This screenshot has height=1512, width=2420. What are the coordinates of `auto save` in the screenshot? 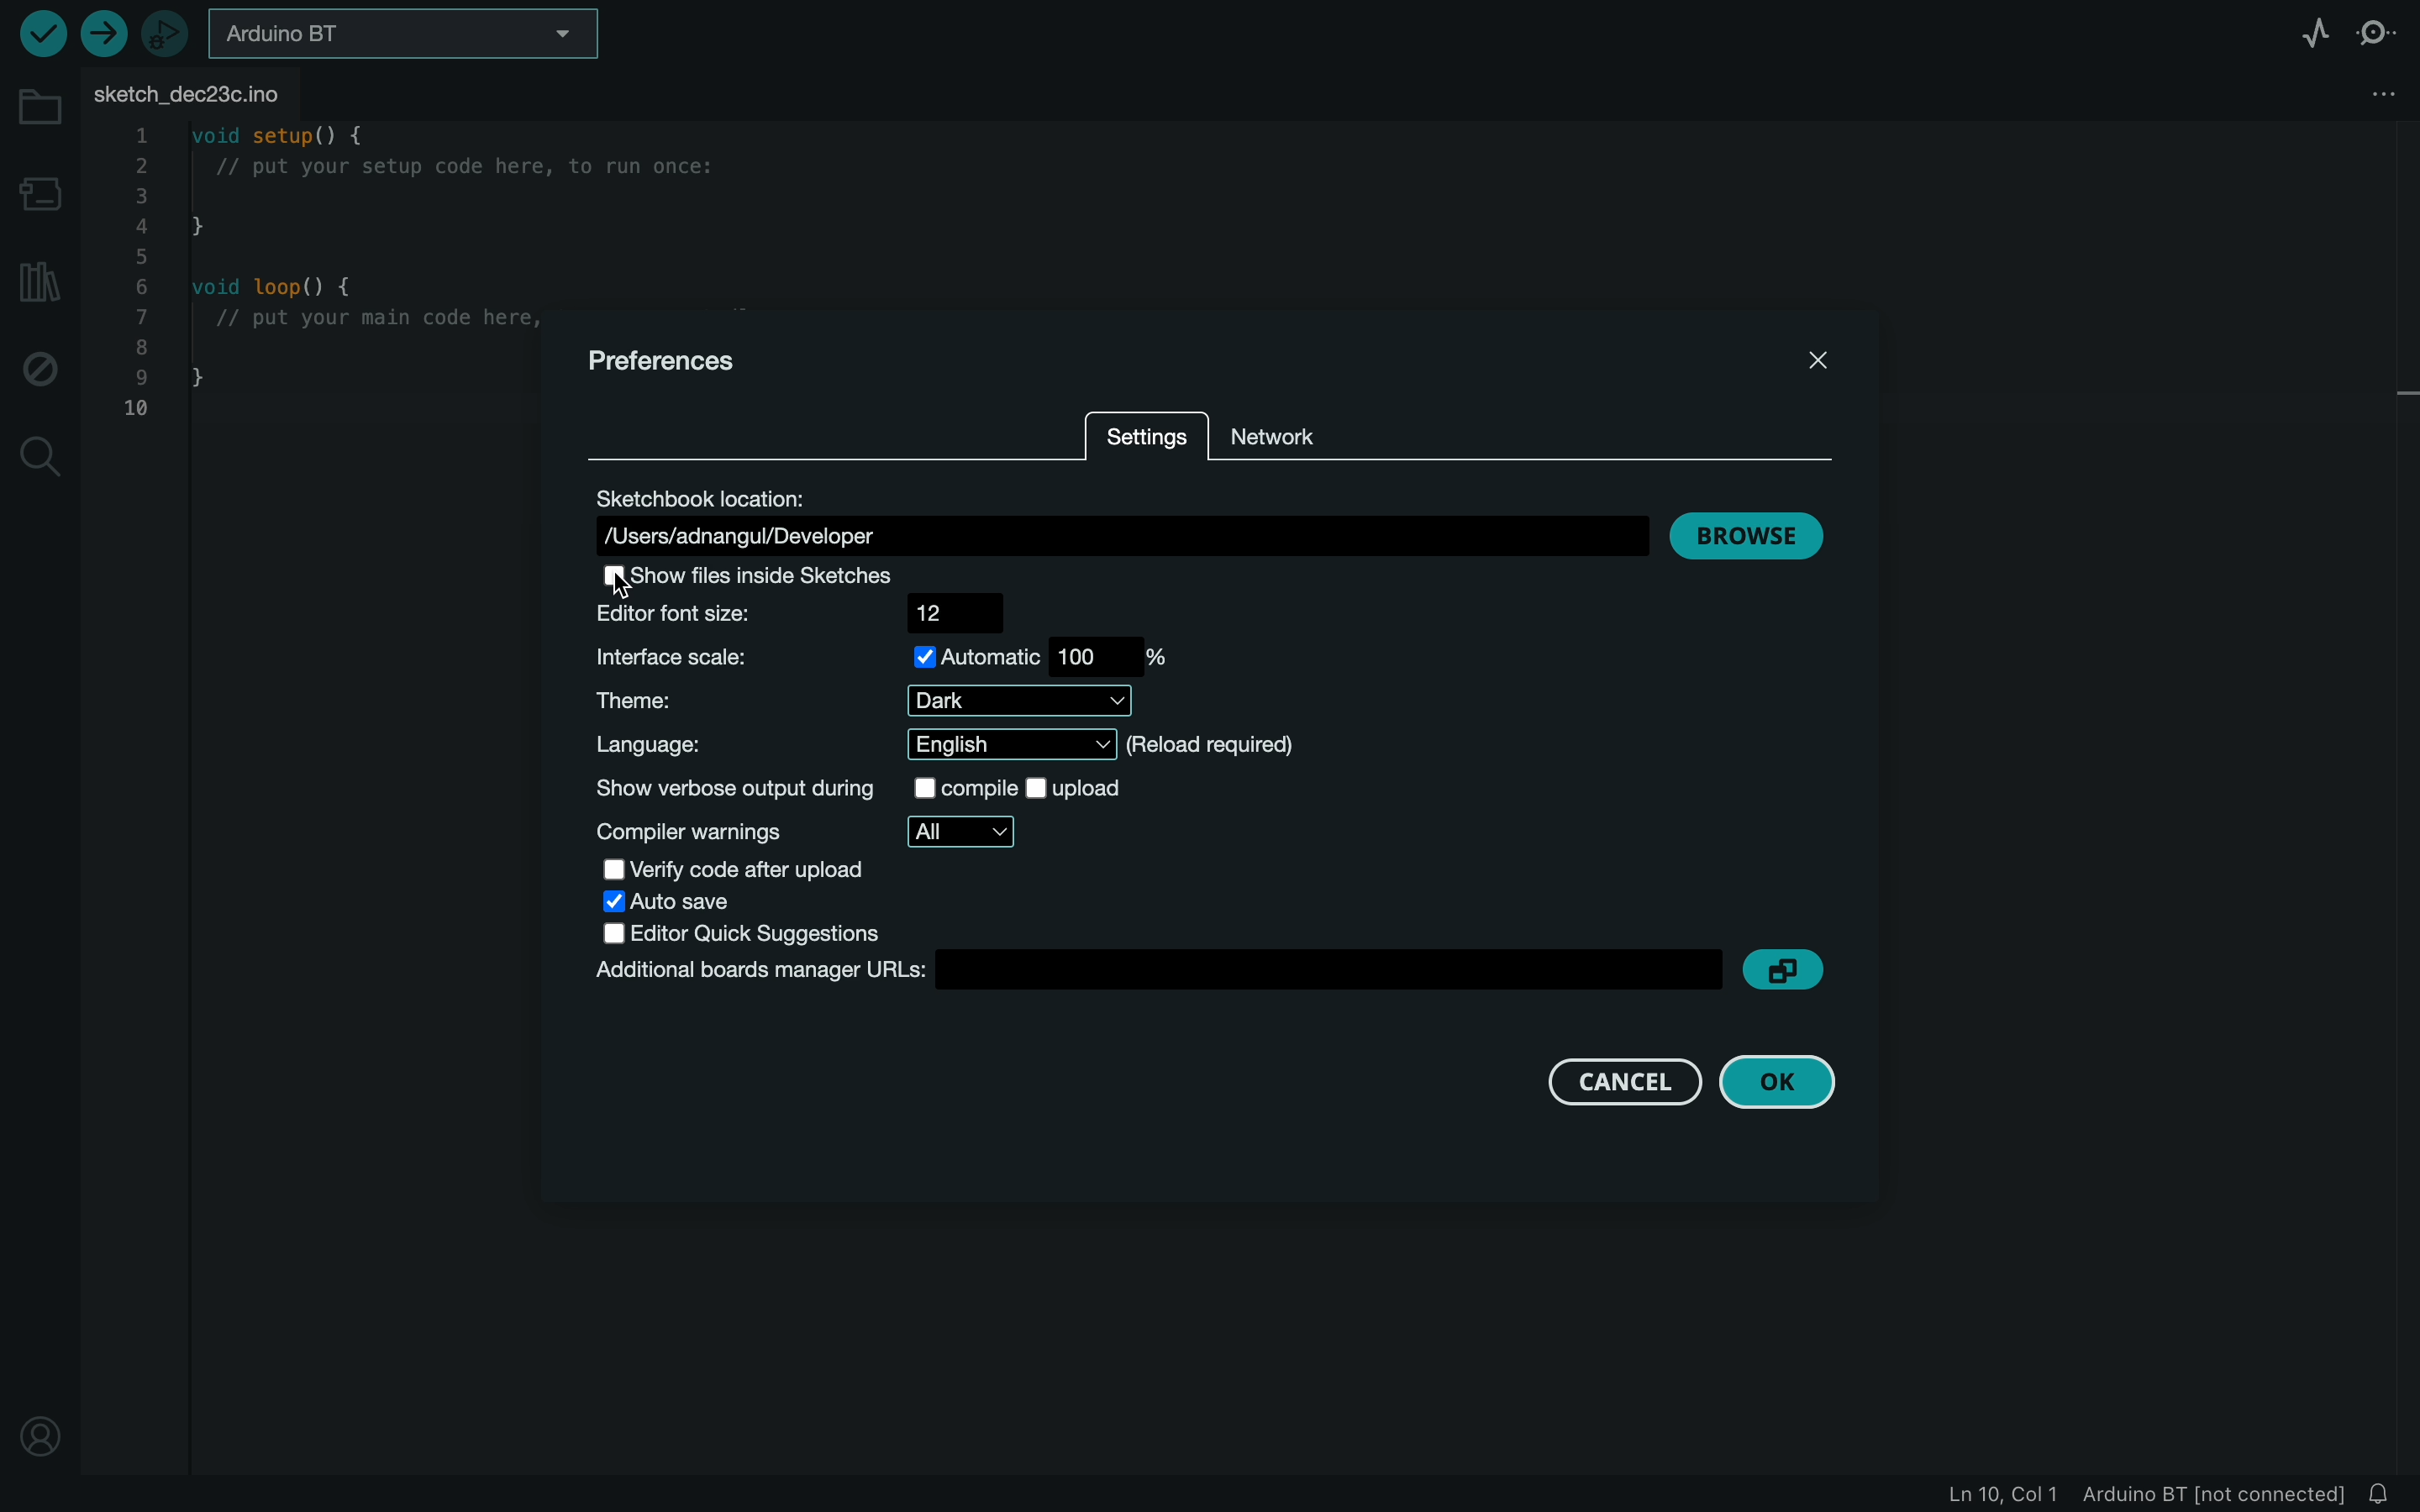 It's located at (689, 904).